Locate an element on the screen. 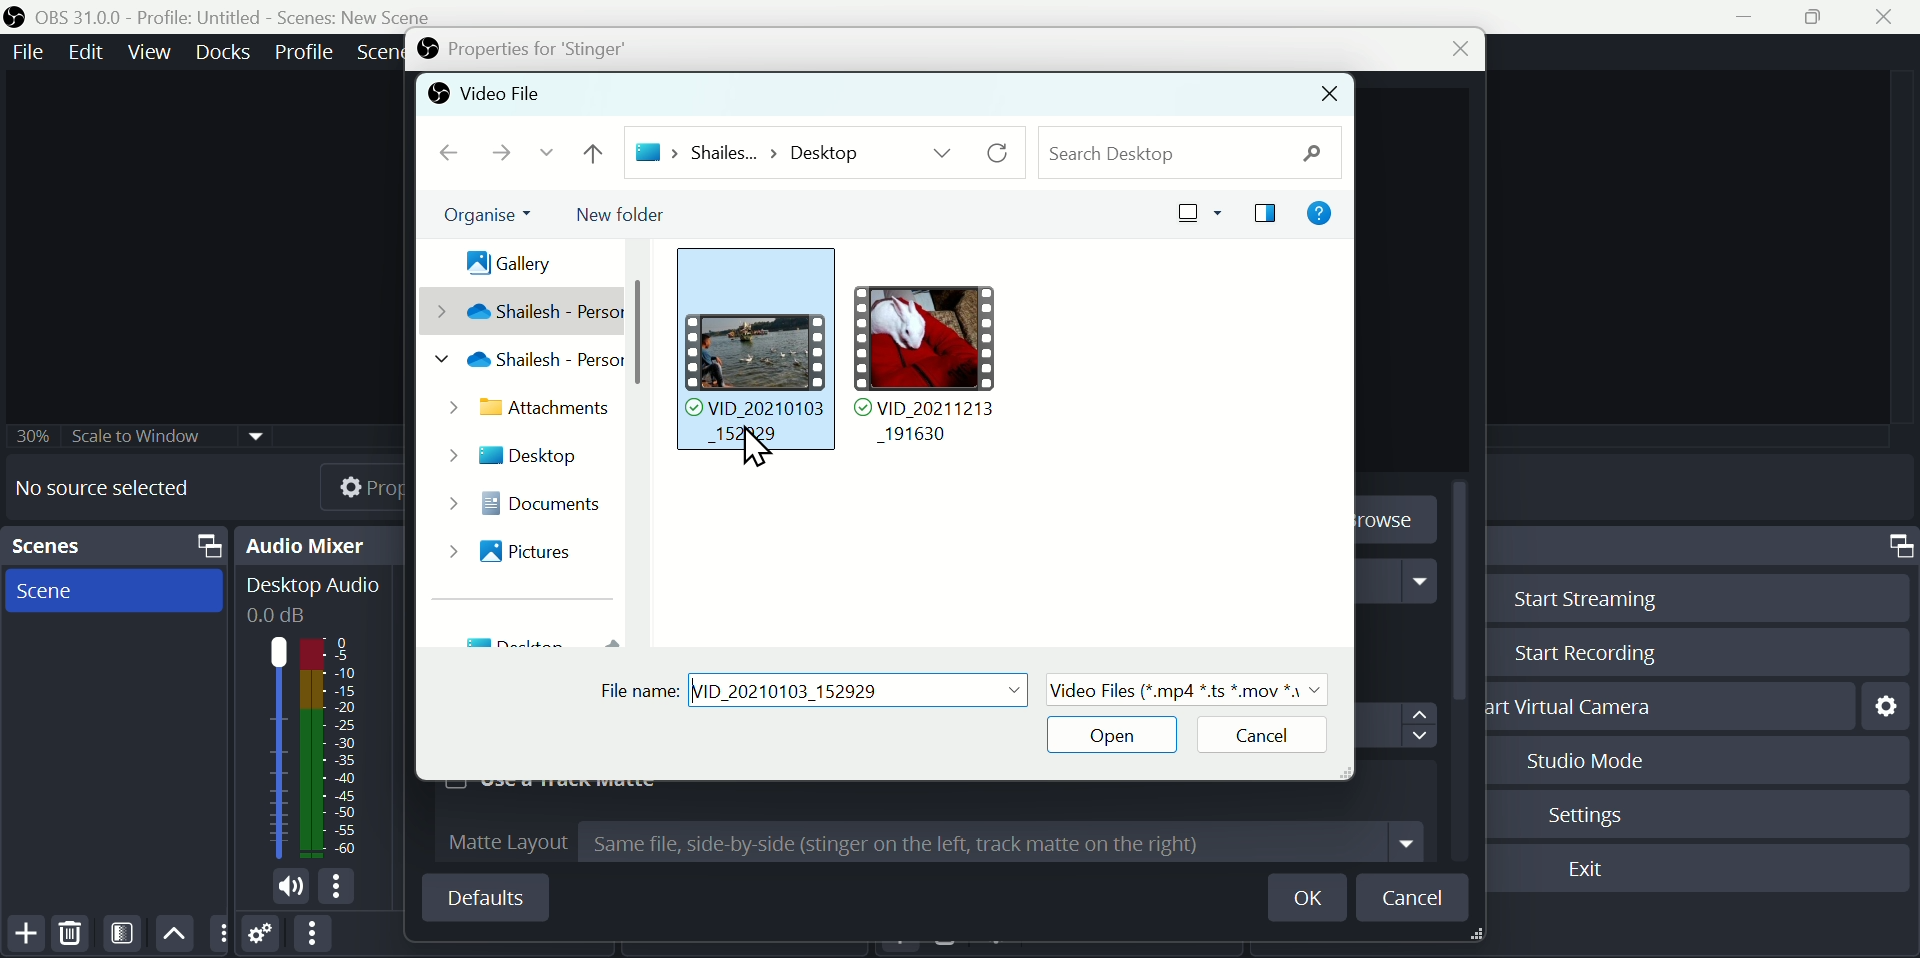 The image size is (1920, 958). Start virtual camera is located at coordinates (1581, 706).